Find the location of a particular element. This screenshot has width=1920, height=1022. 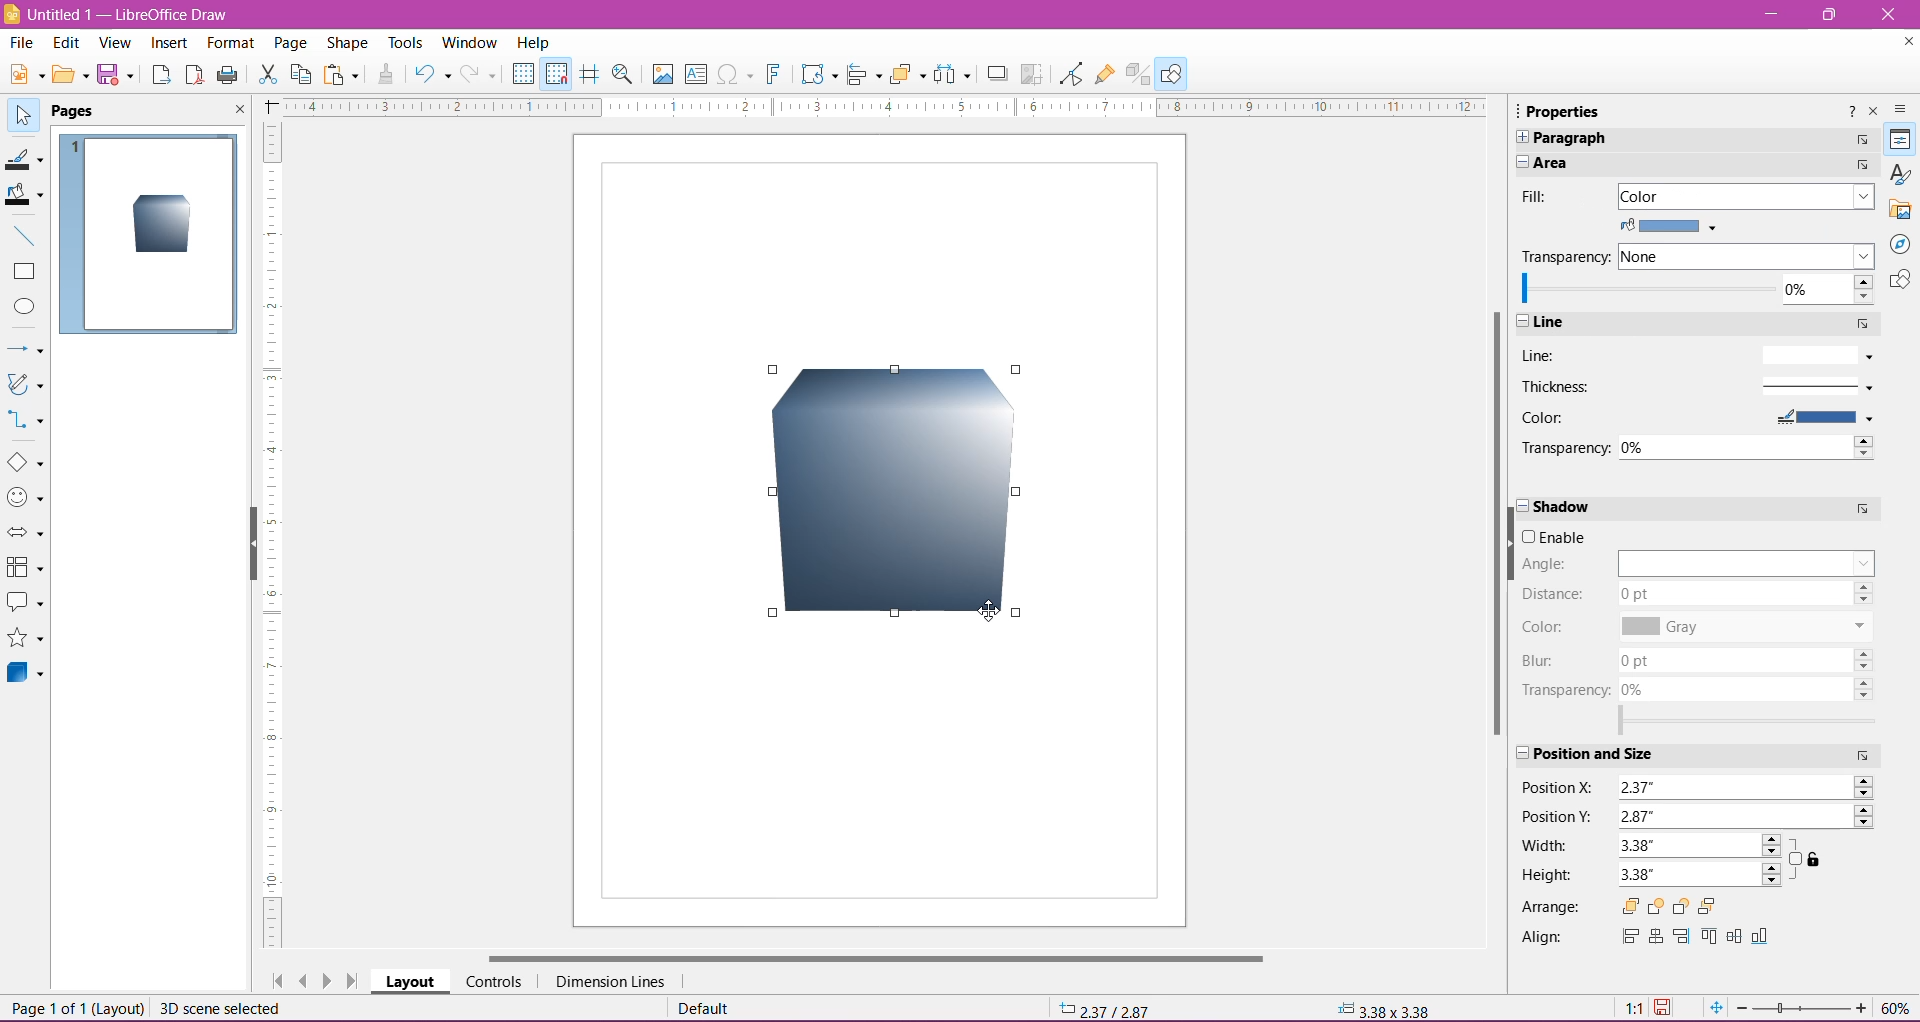

Select the fill type to apply is located at coordinates (1746, 196).